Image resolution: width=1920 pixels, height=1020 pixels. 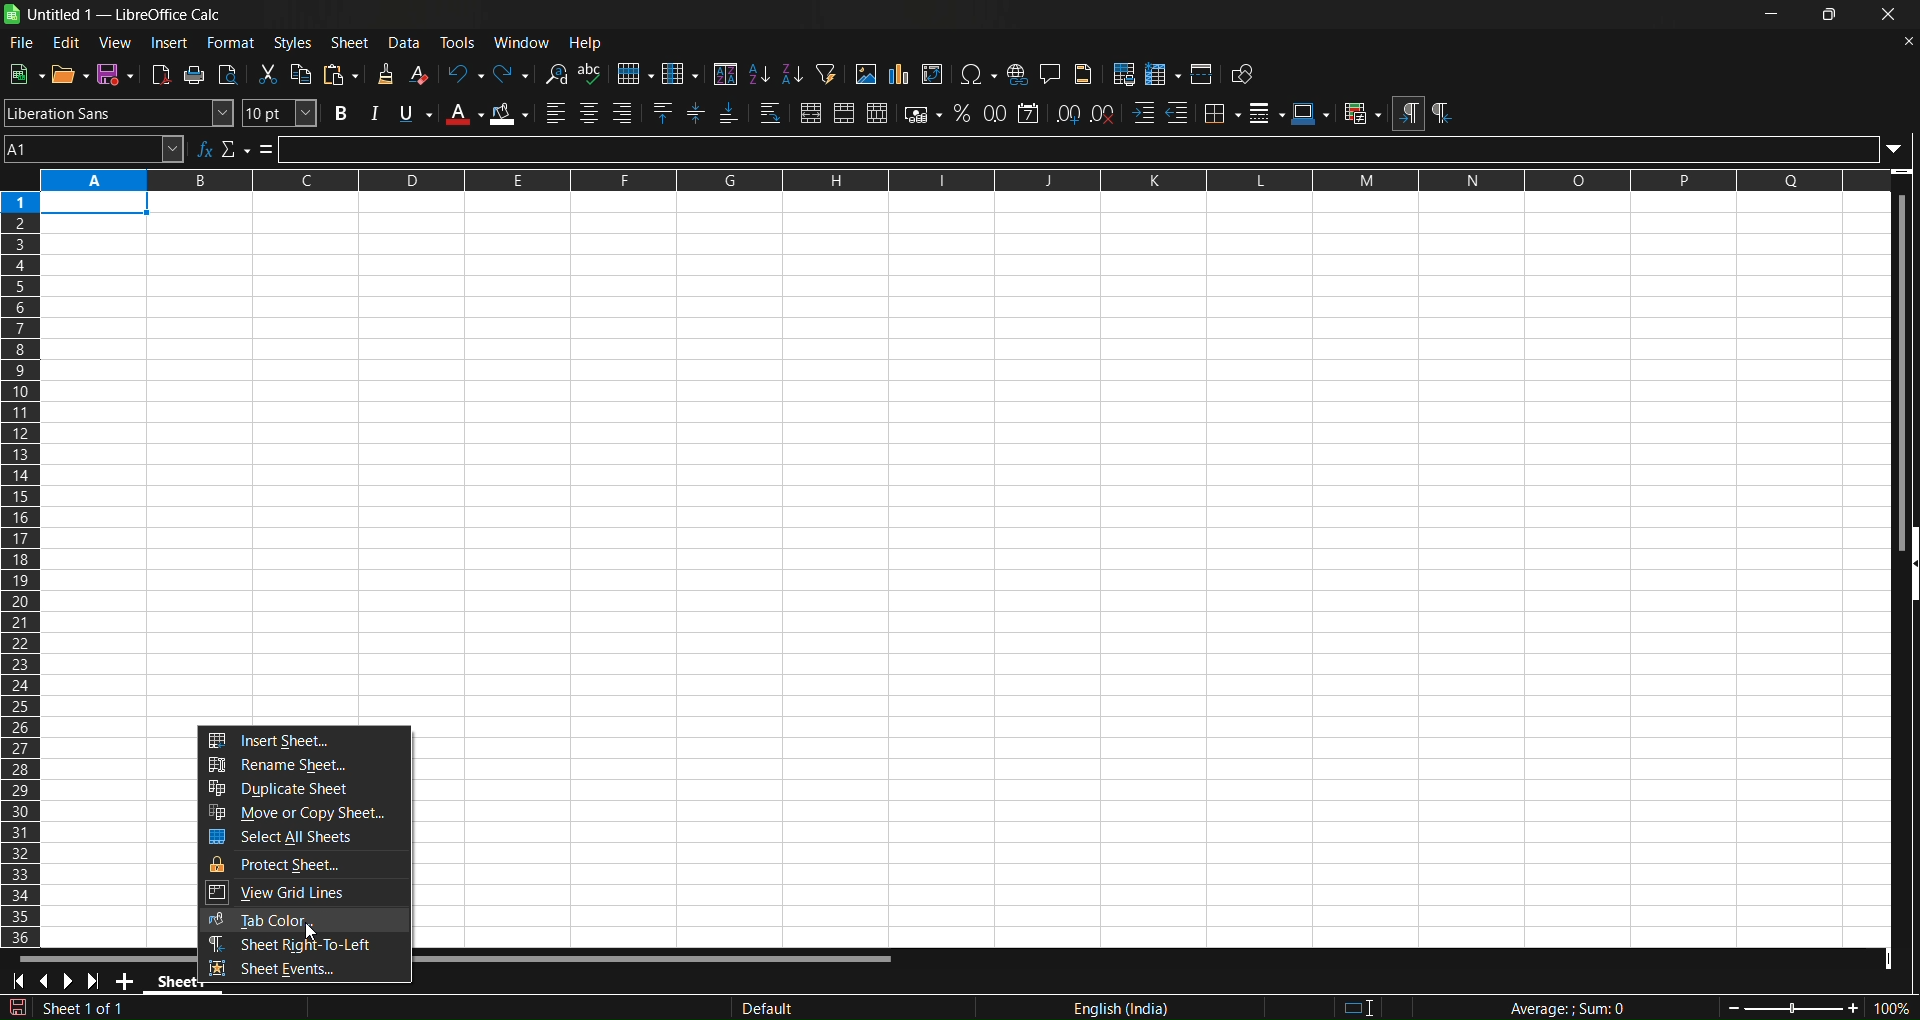 I want to click on add new sheet, so click(x=127, y=984).